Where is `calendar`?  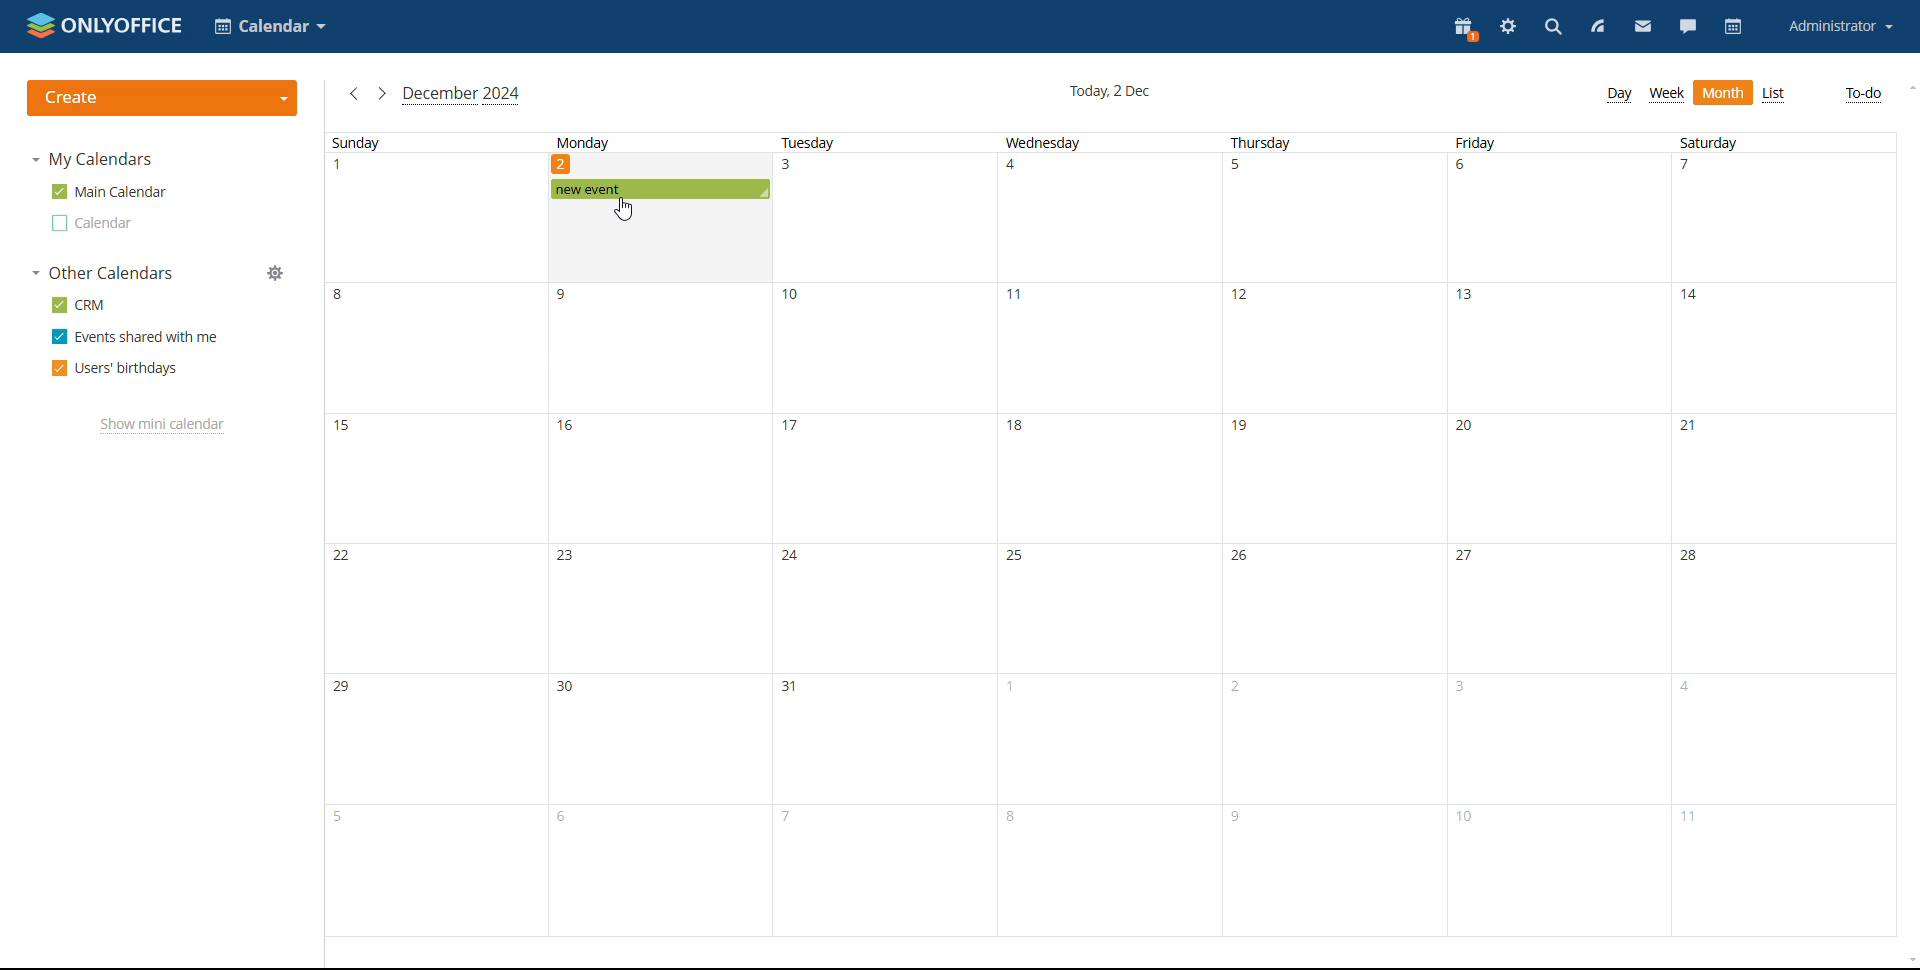
calendar is located at coordinates (1733, 26).